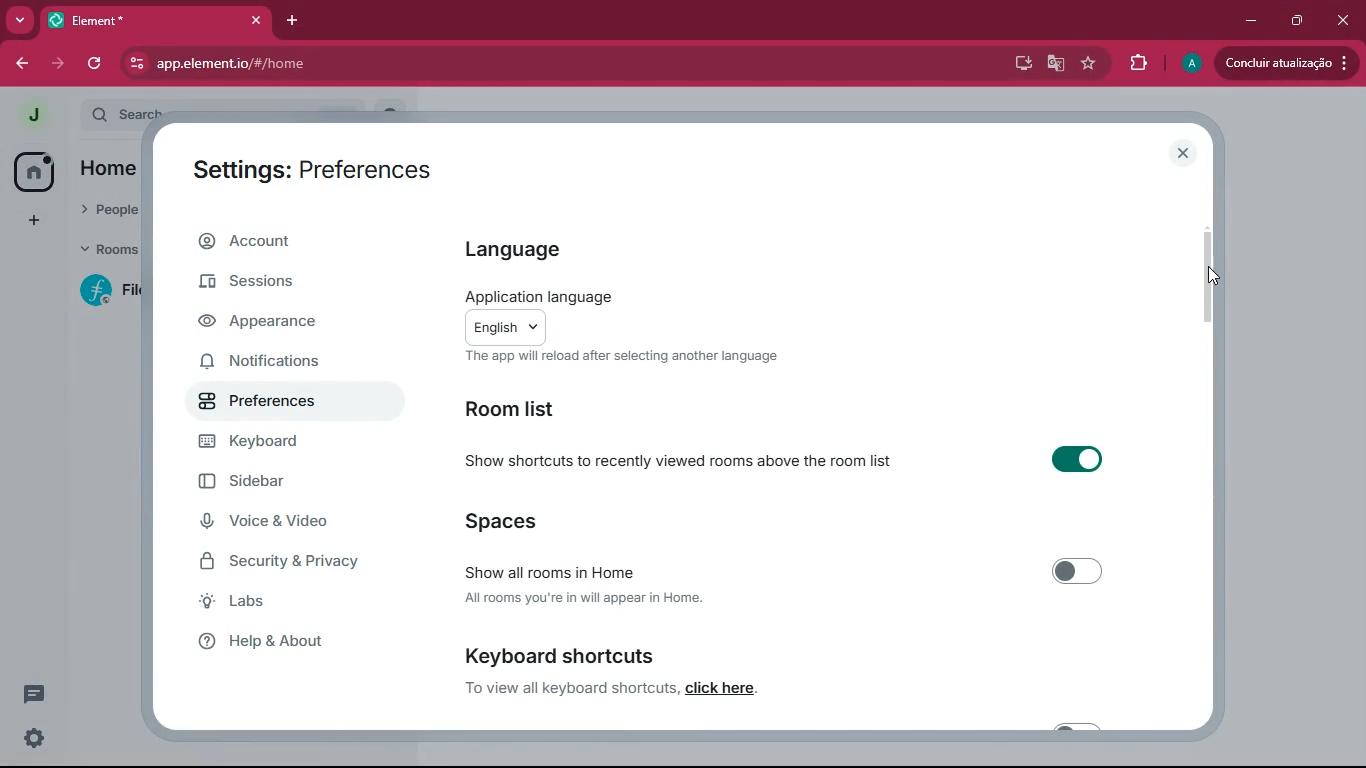 Image resolution: width=1366 pixels, height=768 pixels. Describe the element at coordinates (563, 692) in the screenshot. I see `to view all keyboard shortcuts. click here` at that location.